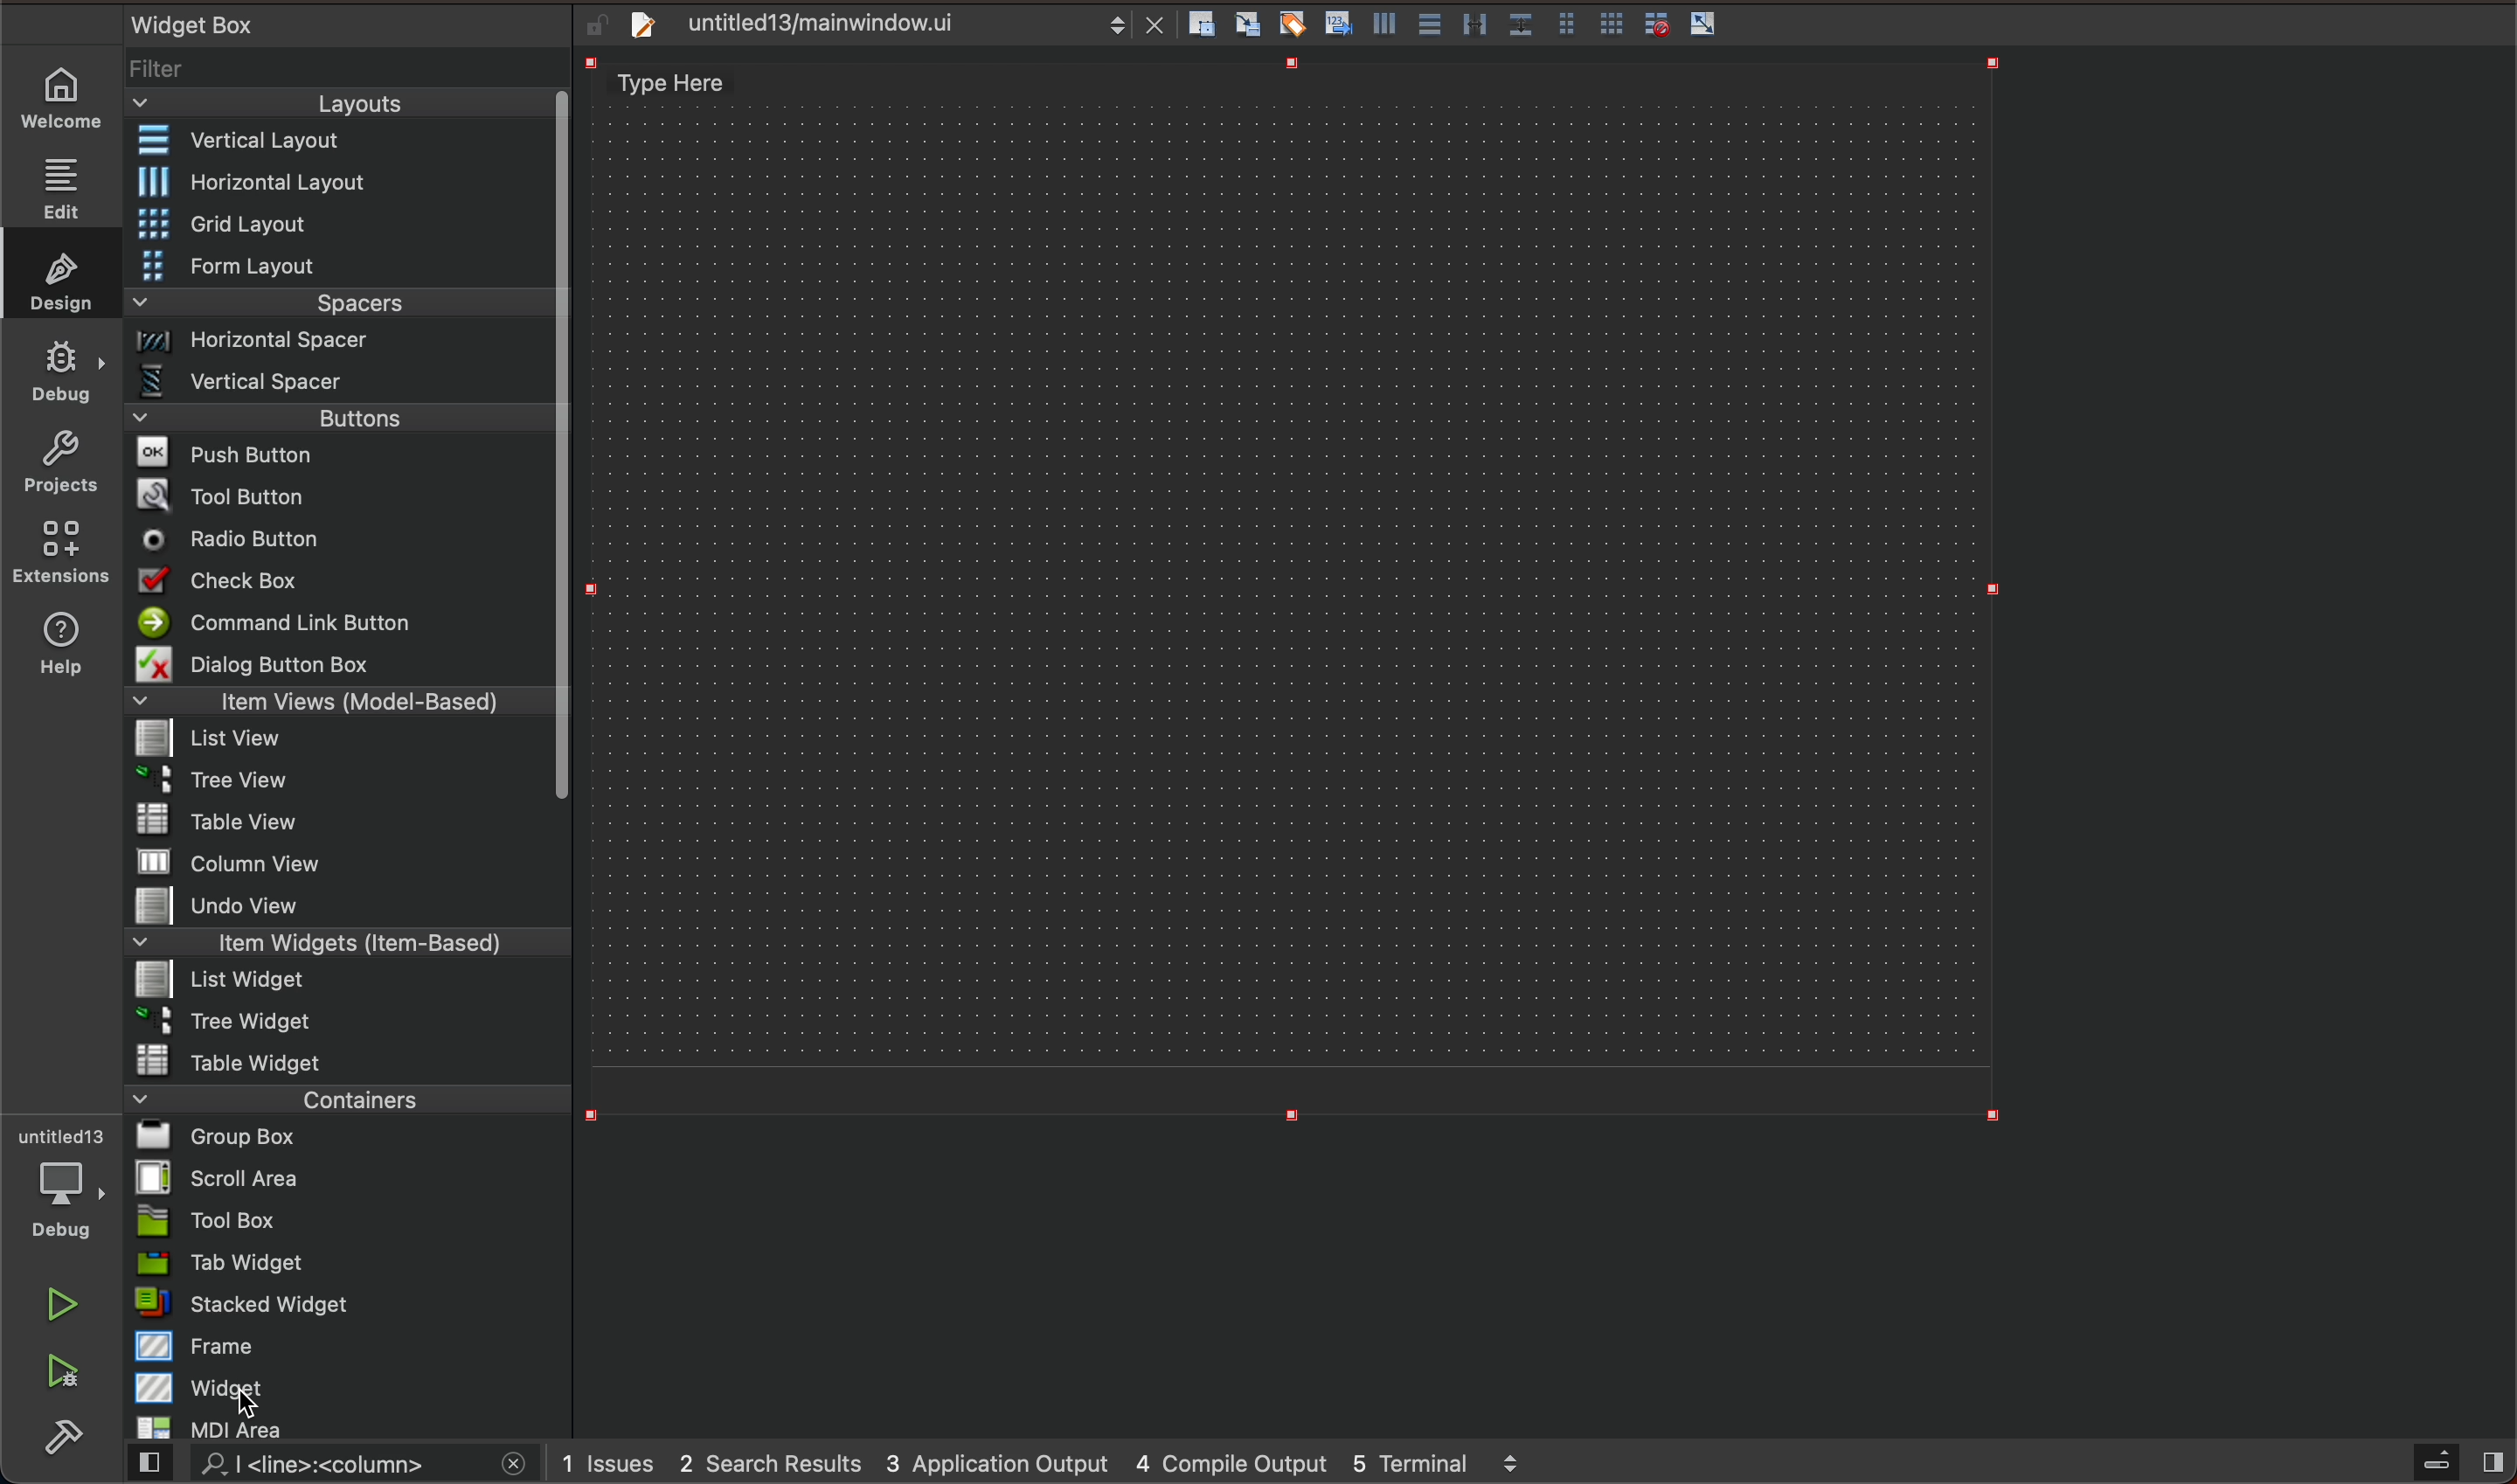 The image size is (2517, 1484). Describe the element at coordinates (341, 701) in the screenshot. I see `items view` at that location.